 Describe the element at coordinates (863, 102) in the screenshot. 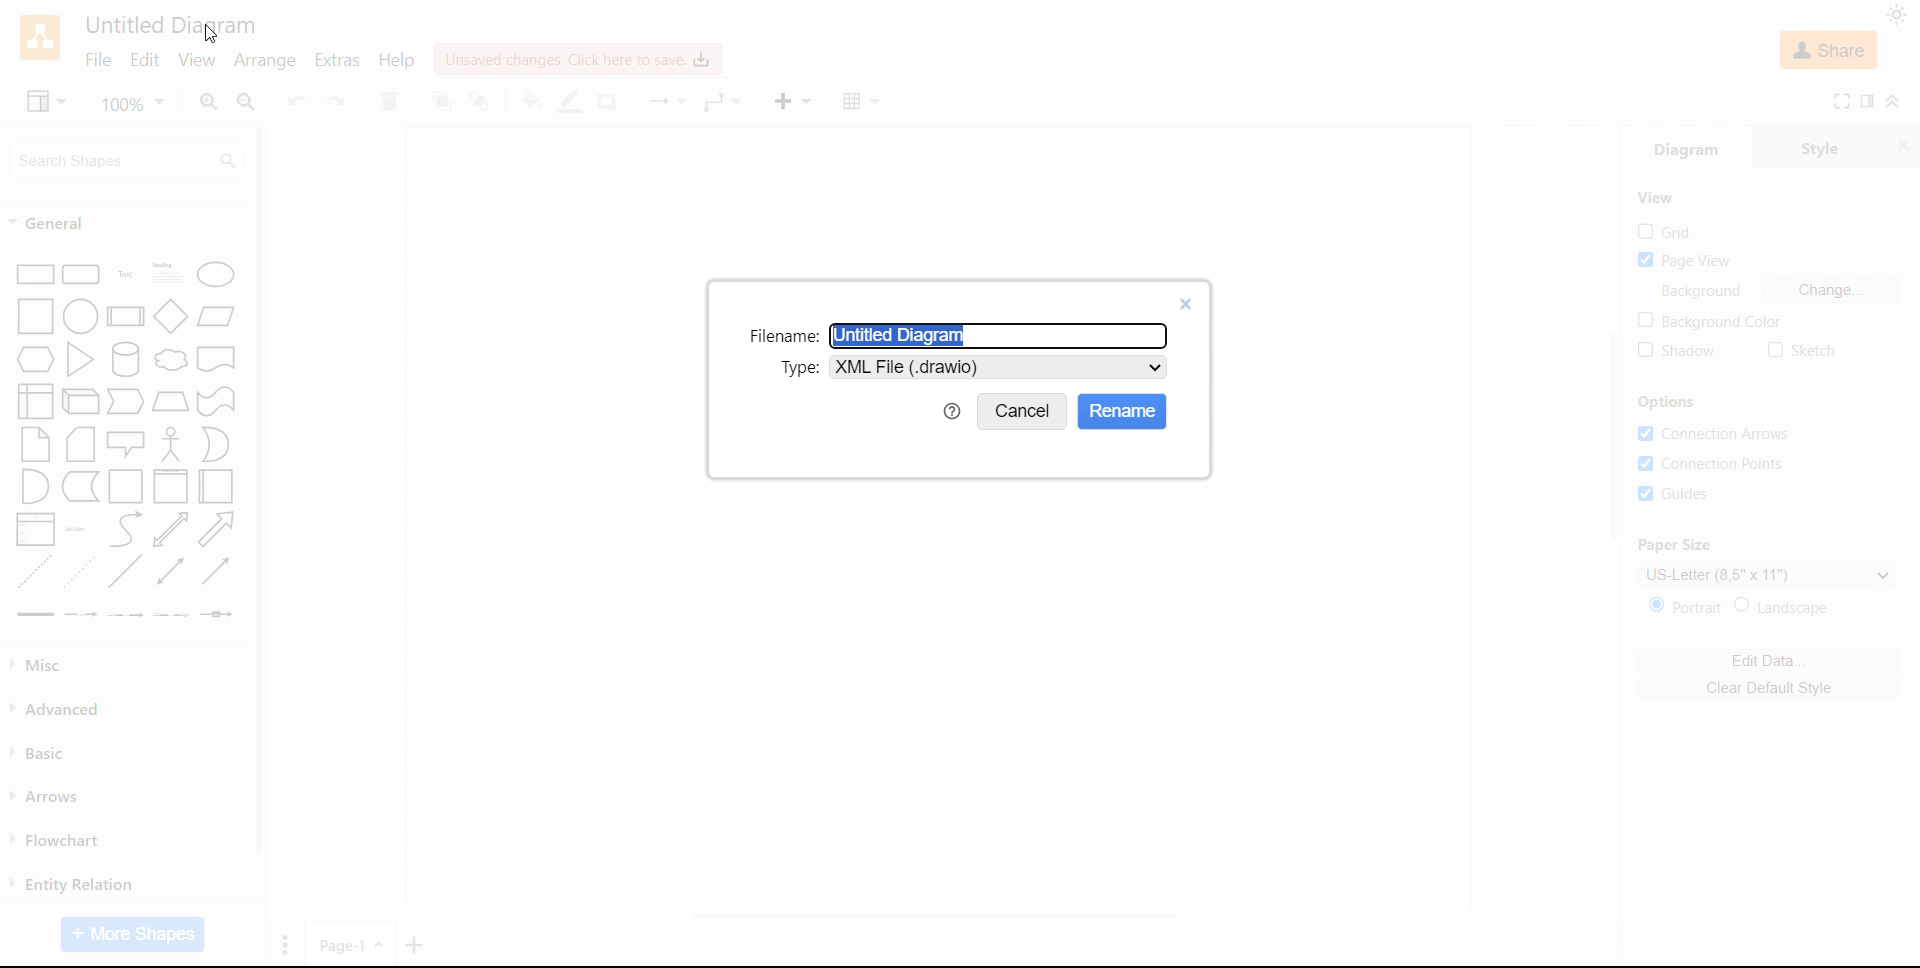

I see `Table ` at that location.